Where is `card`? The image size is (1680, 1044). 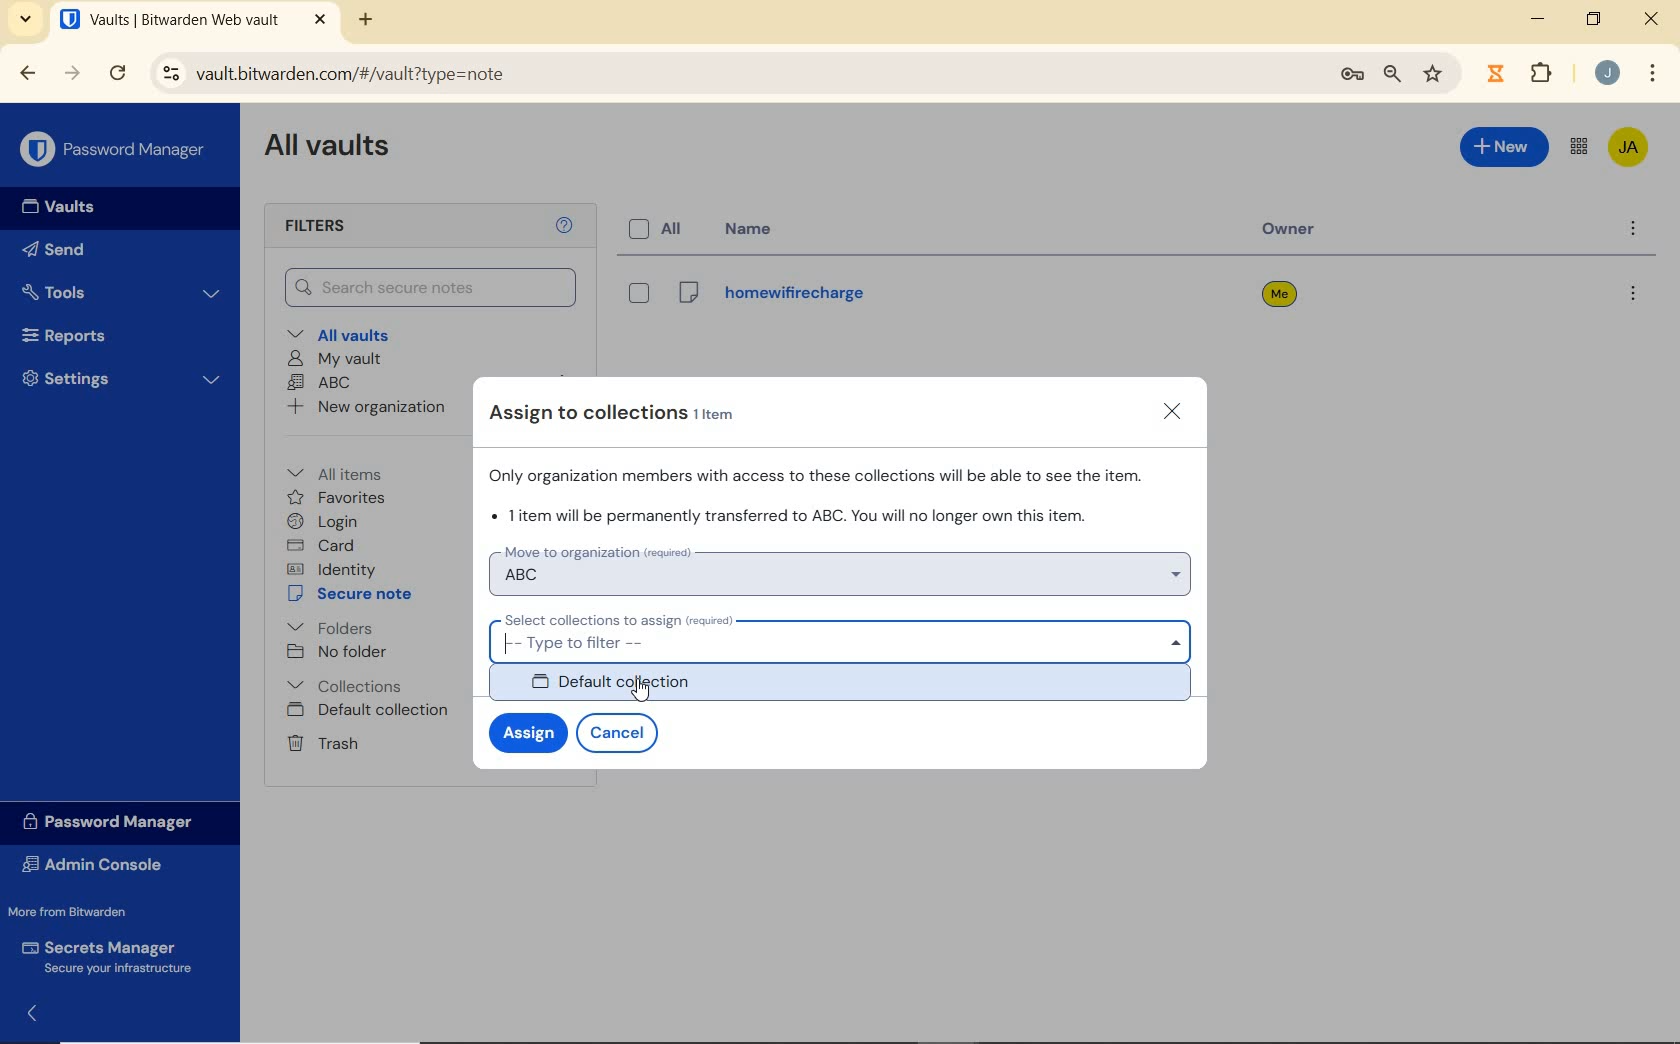
card is located at coordinates (324, 545).